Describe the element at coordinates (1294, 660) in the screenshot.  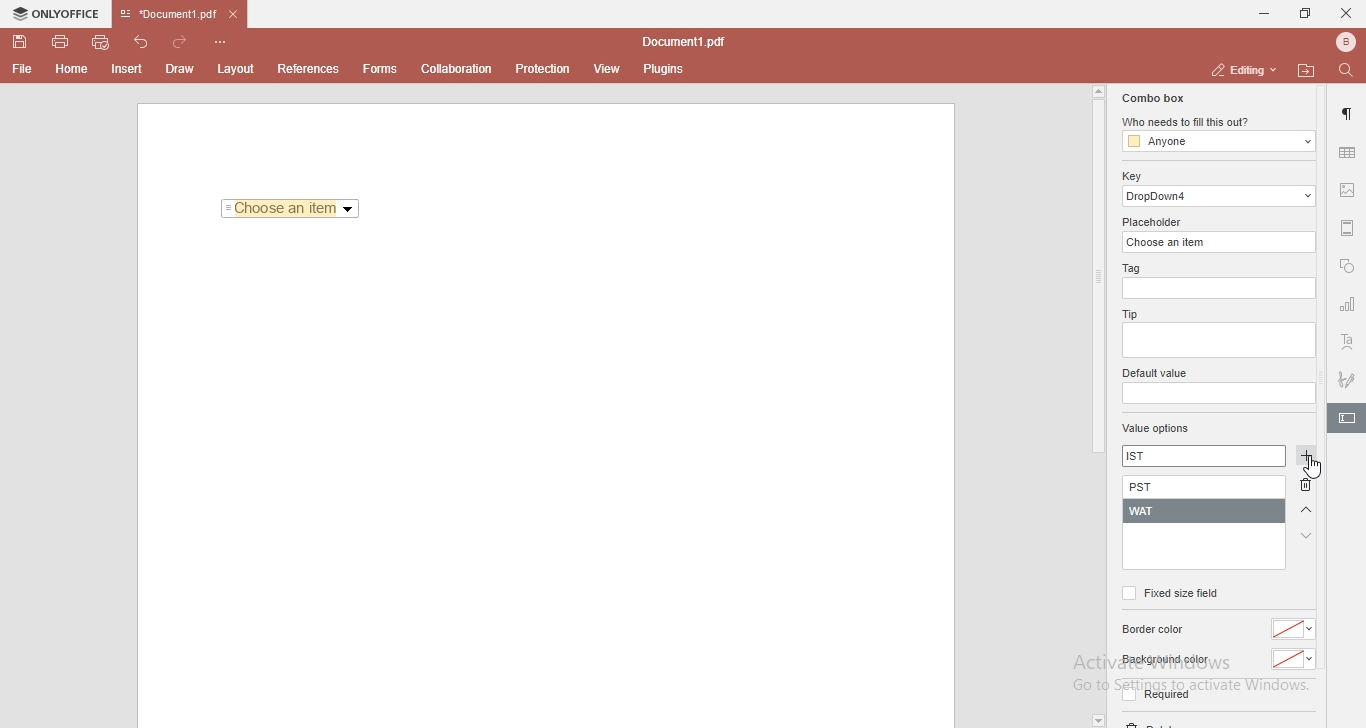
I see `color dropdown` at that location.